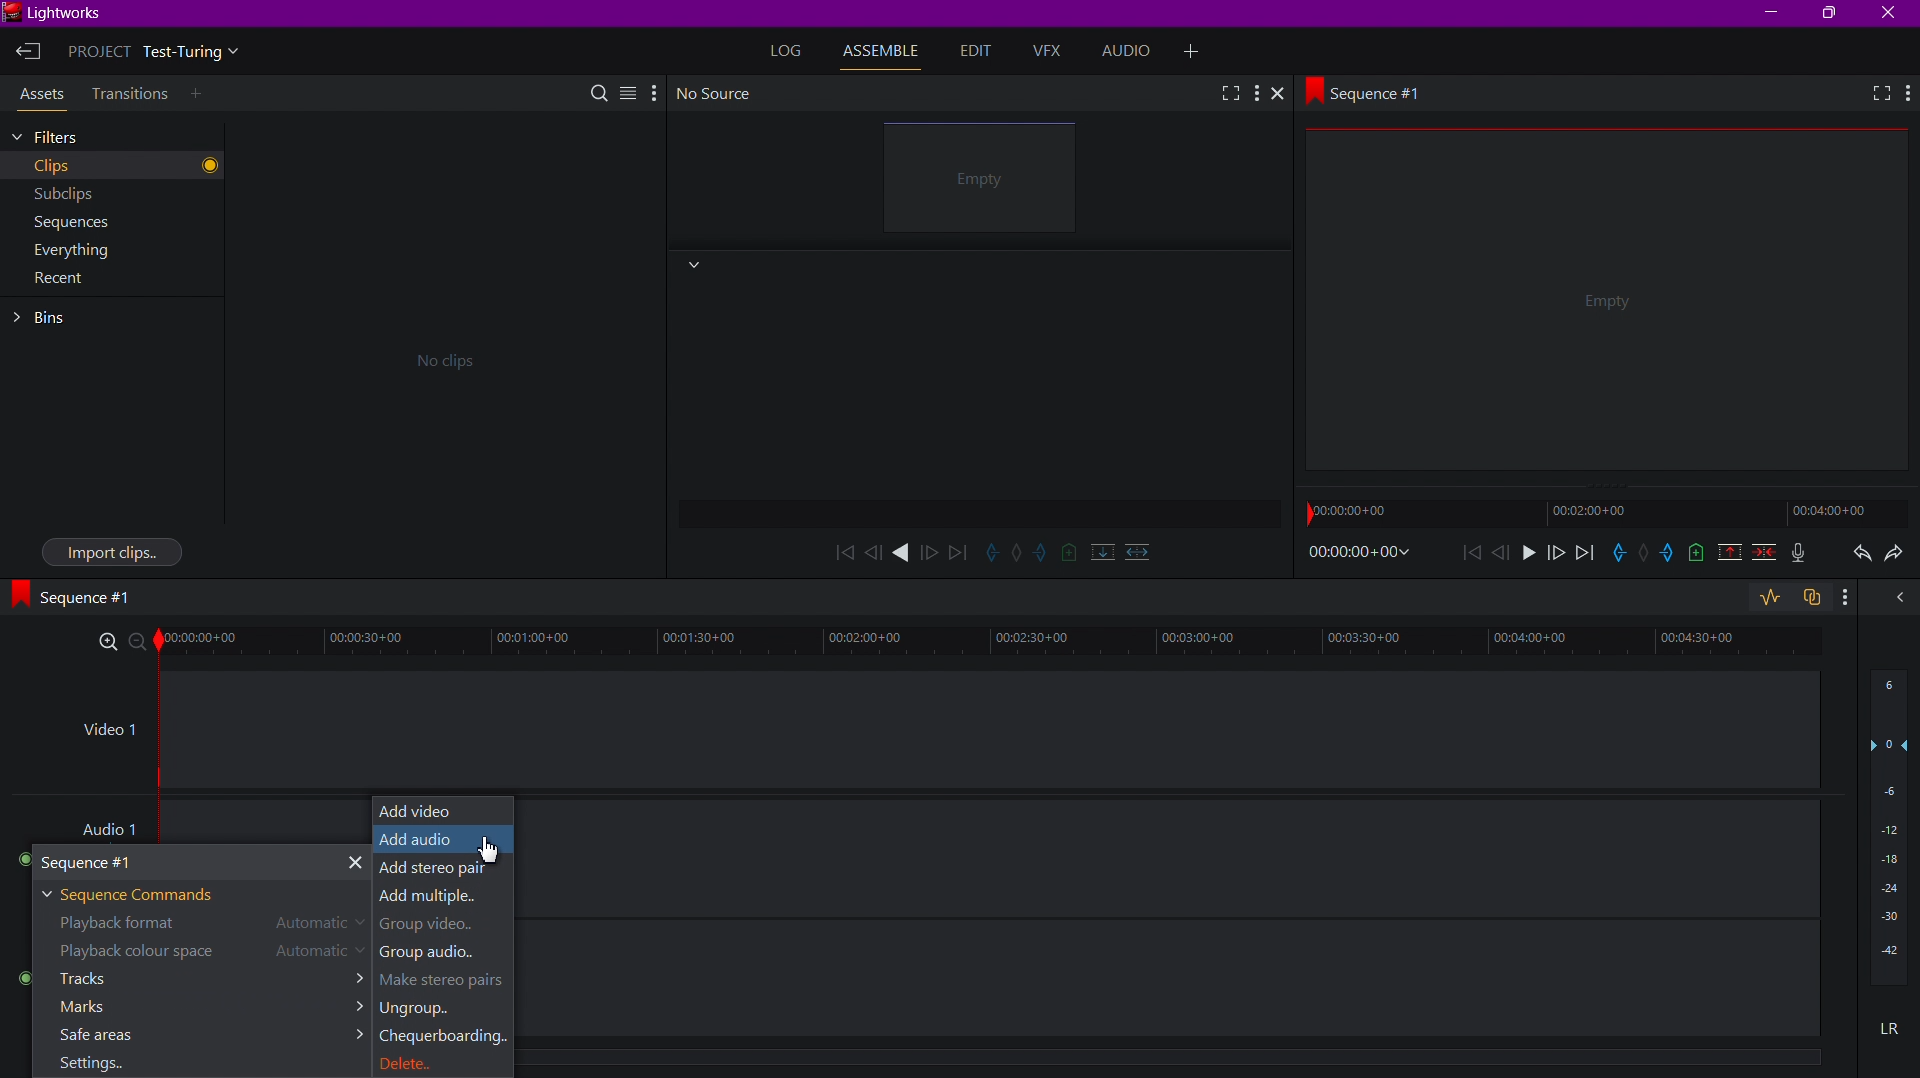  I want to click on Lightworks, so click(60, 15).